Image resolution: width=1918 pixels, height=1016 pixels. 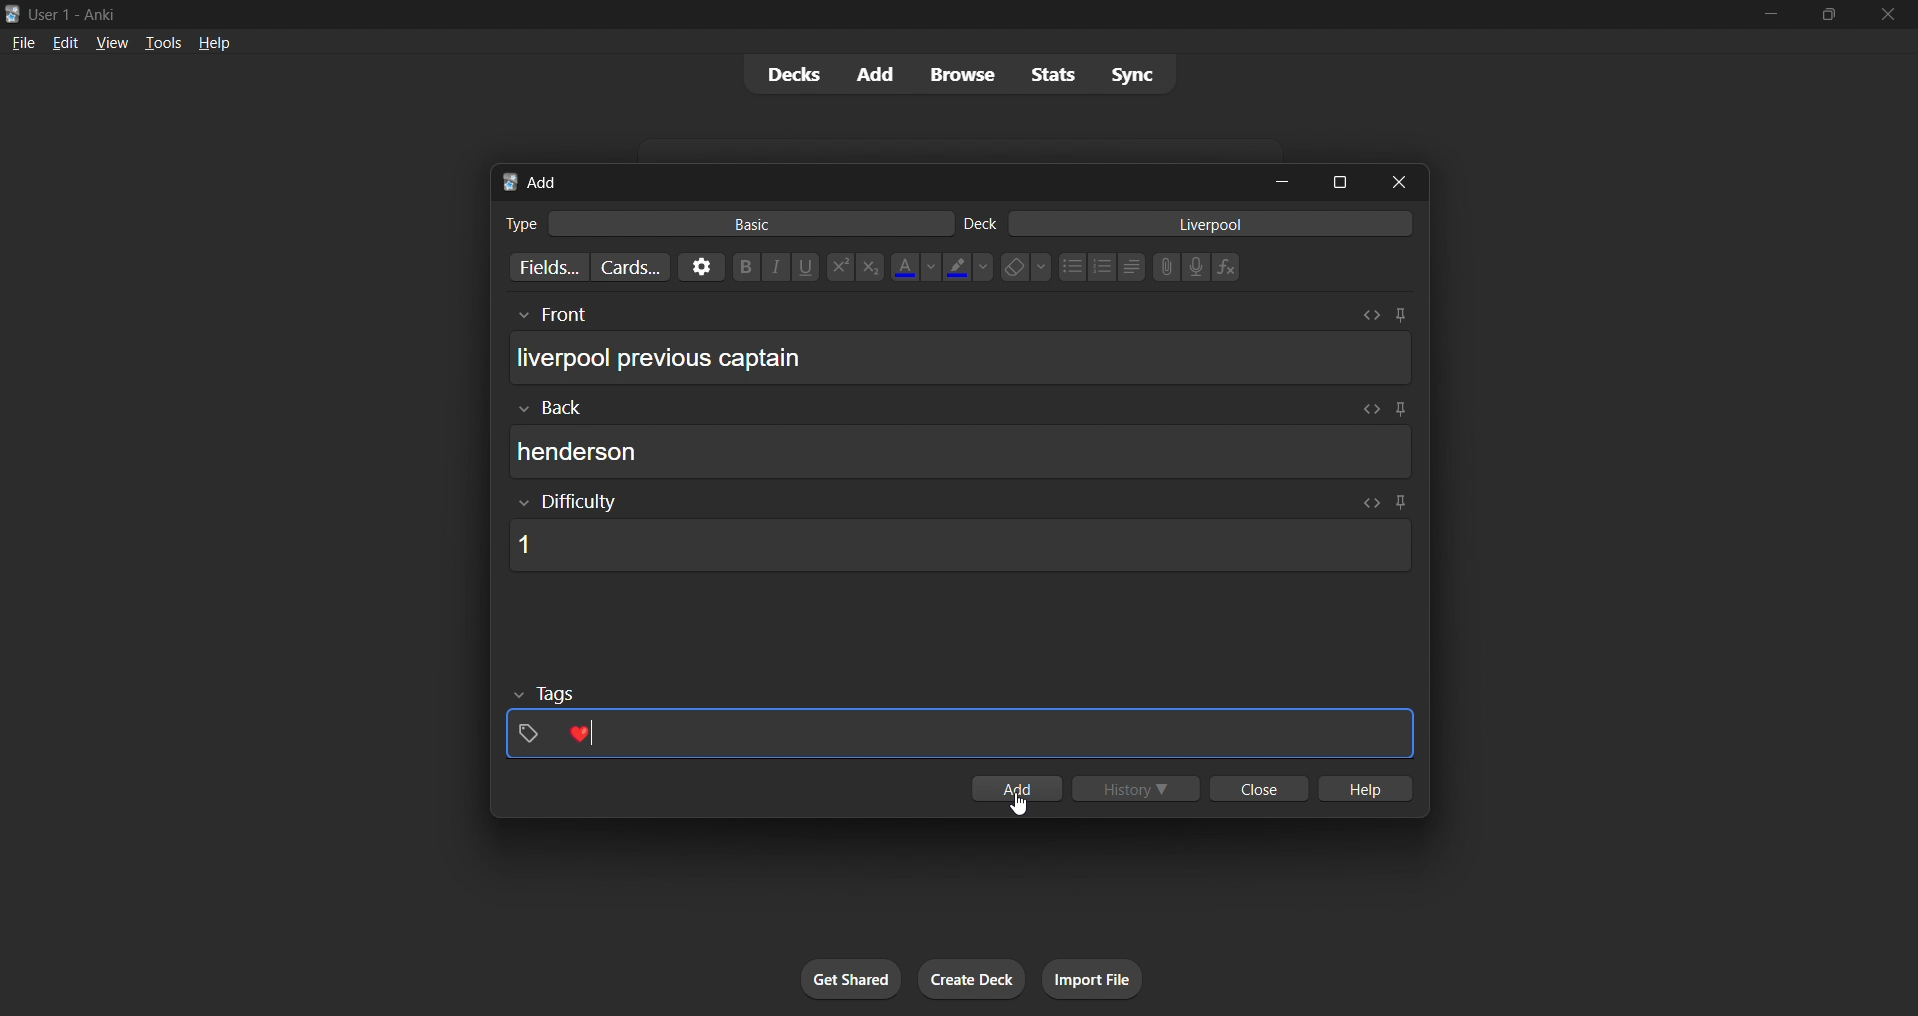 What do you see at coordinates (1071, 269) in the screenshot?
I see `dotted list` at bounding box center [1071, 269].